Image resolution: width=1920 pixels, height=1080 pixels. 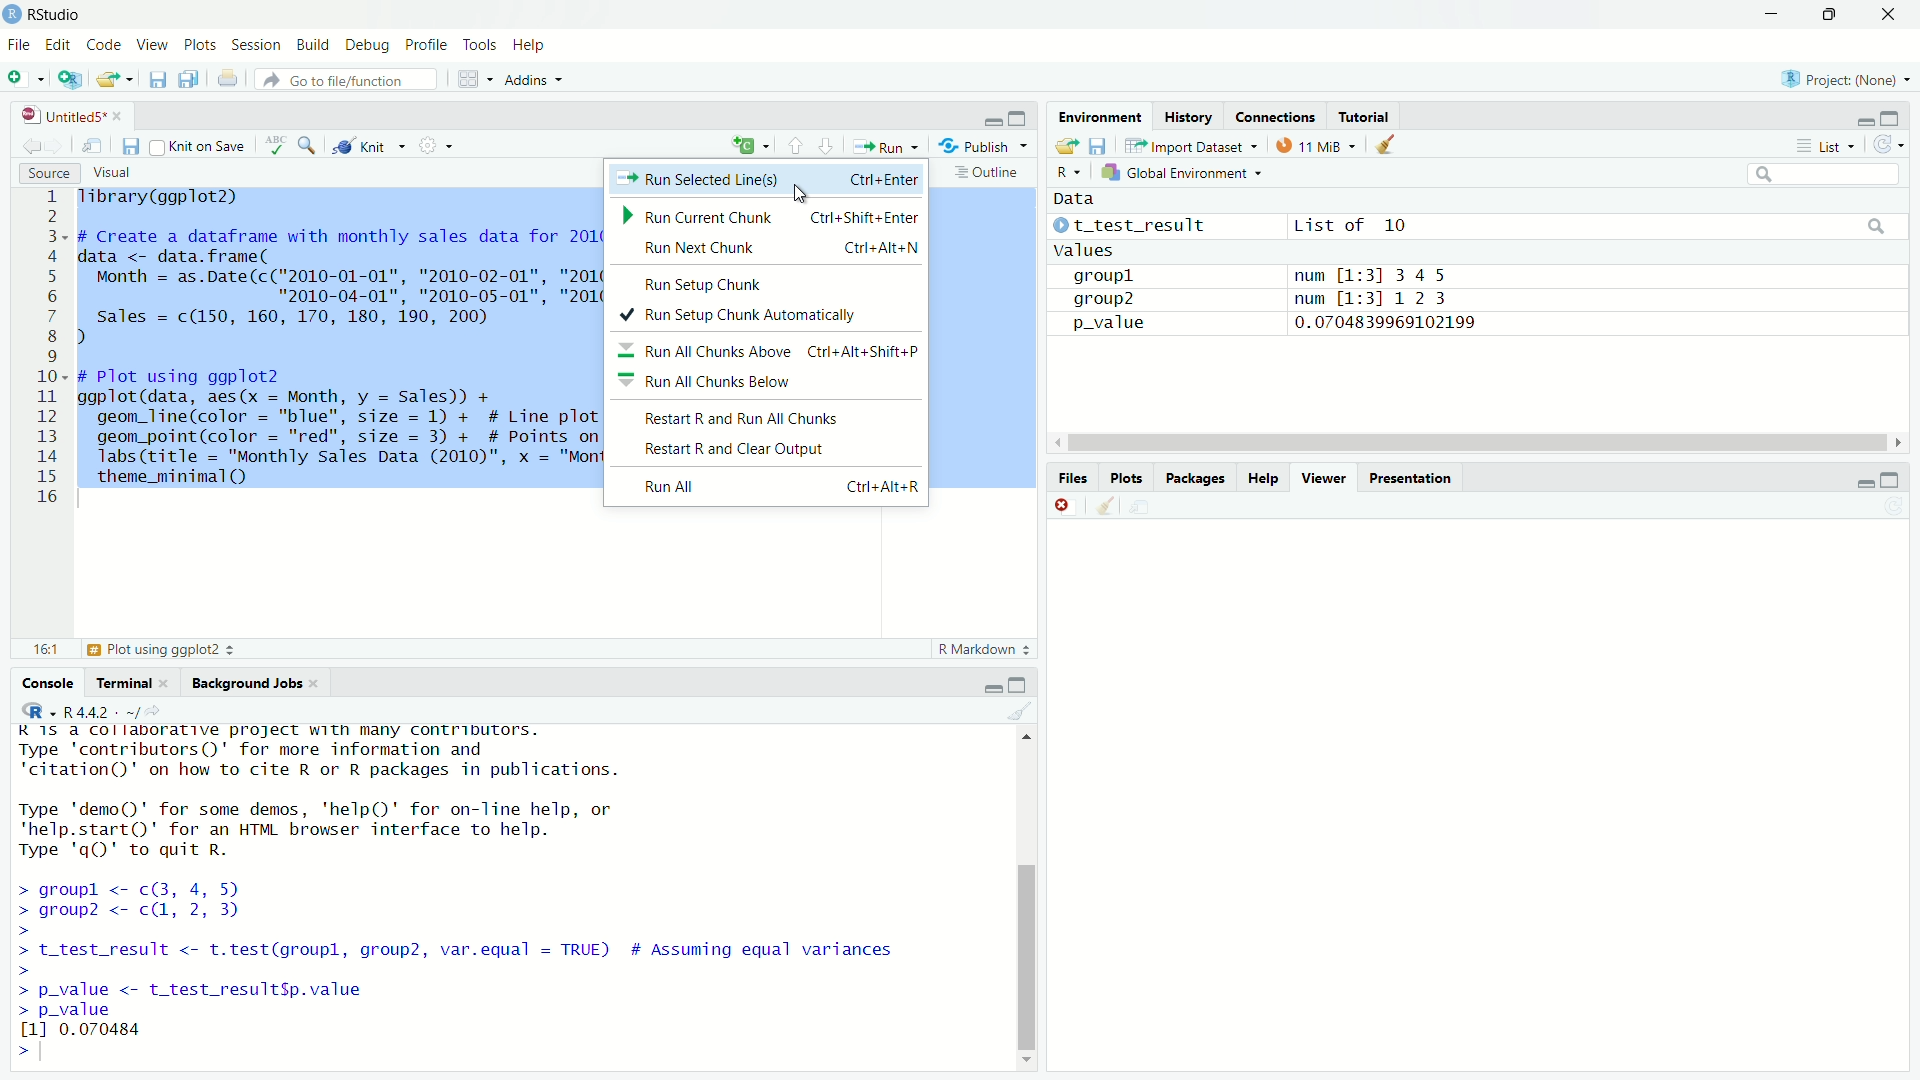 I want to click on Data, so click(x=1080, y=199).